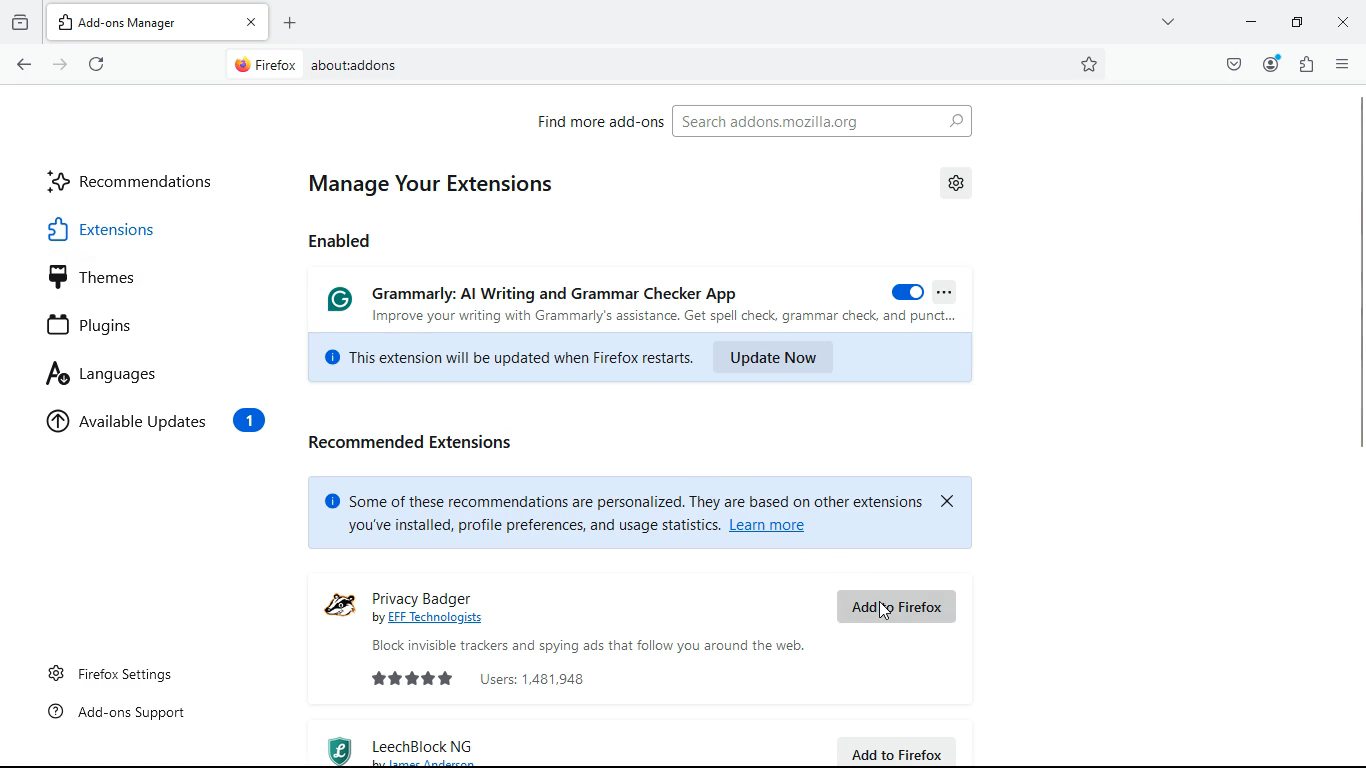 This screenshot has width=1366, height=768. I want to click on privacy badger, so click(429, 595).